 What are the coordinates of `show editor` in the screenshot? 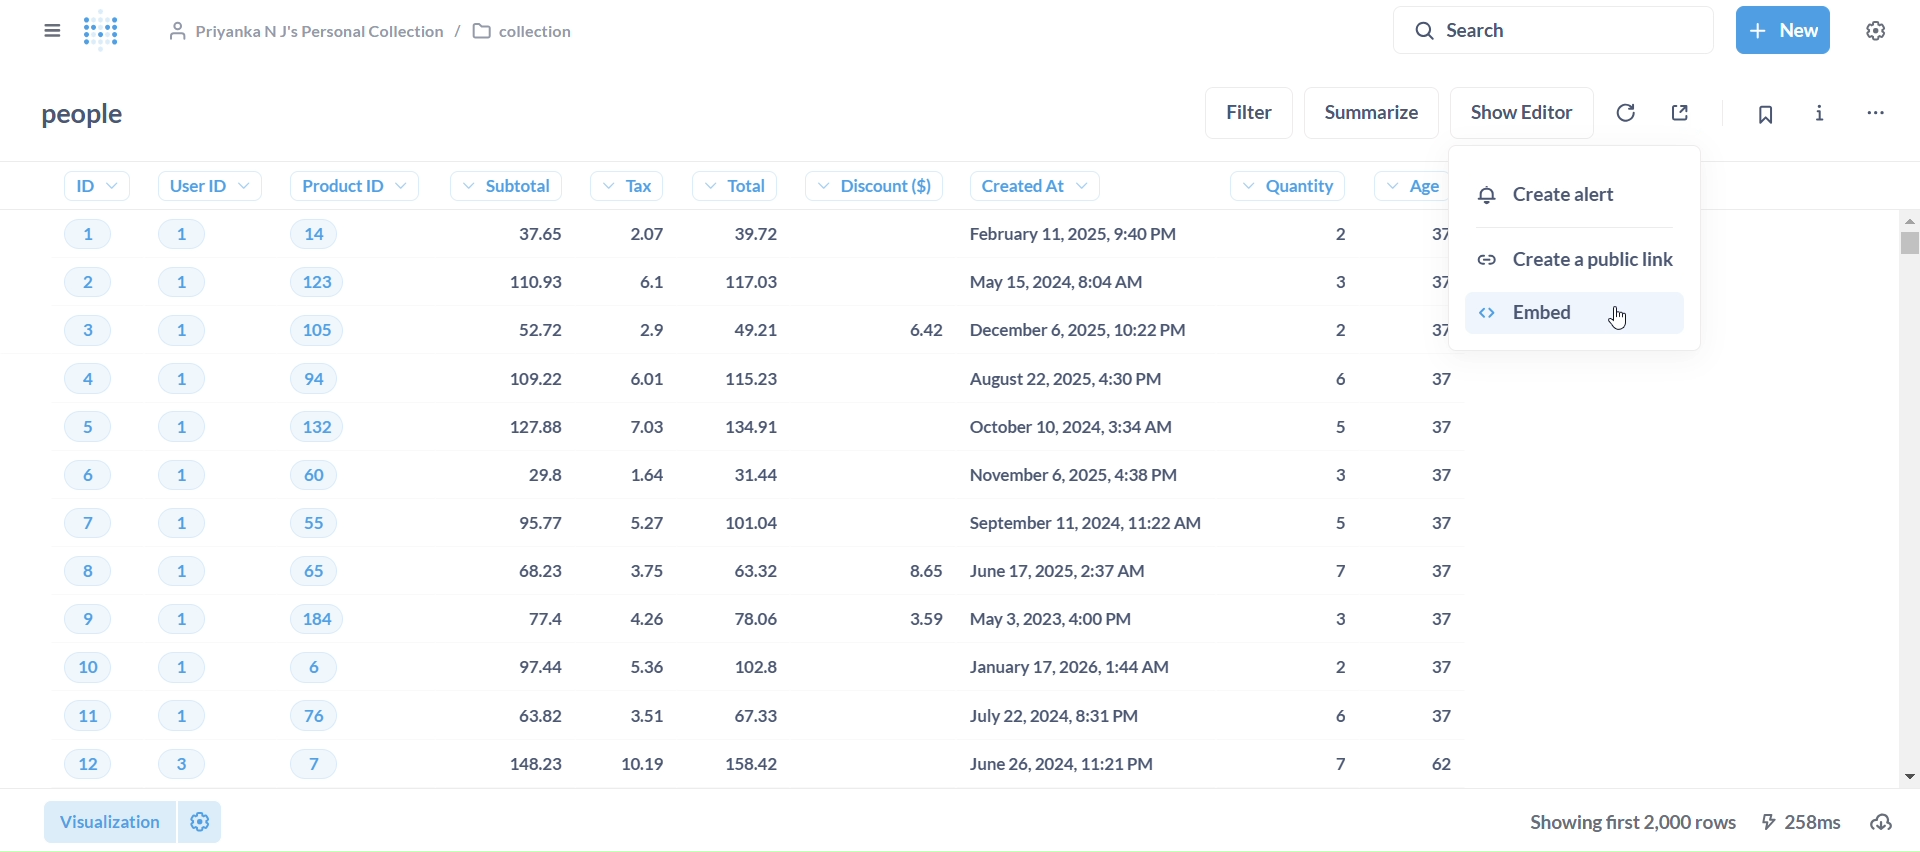 It's located at (1522, 113).